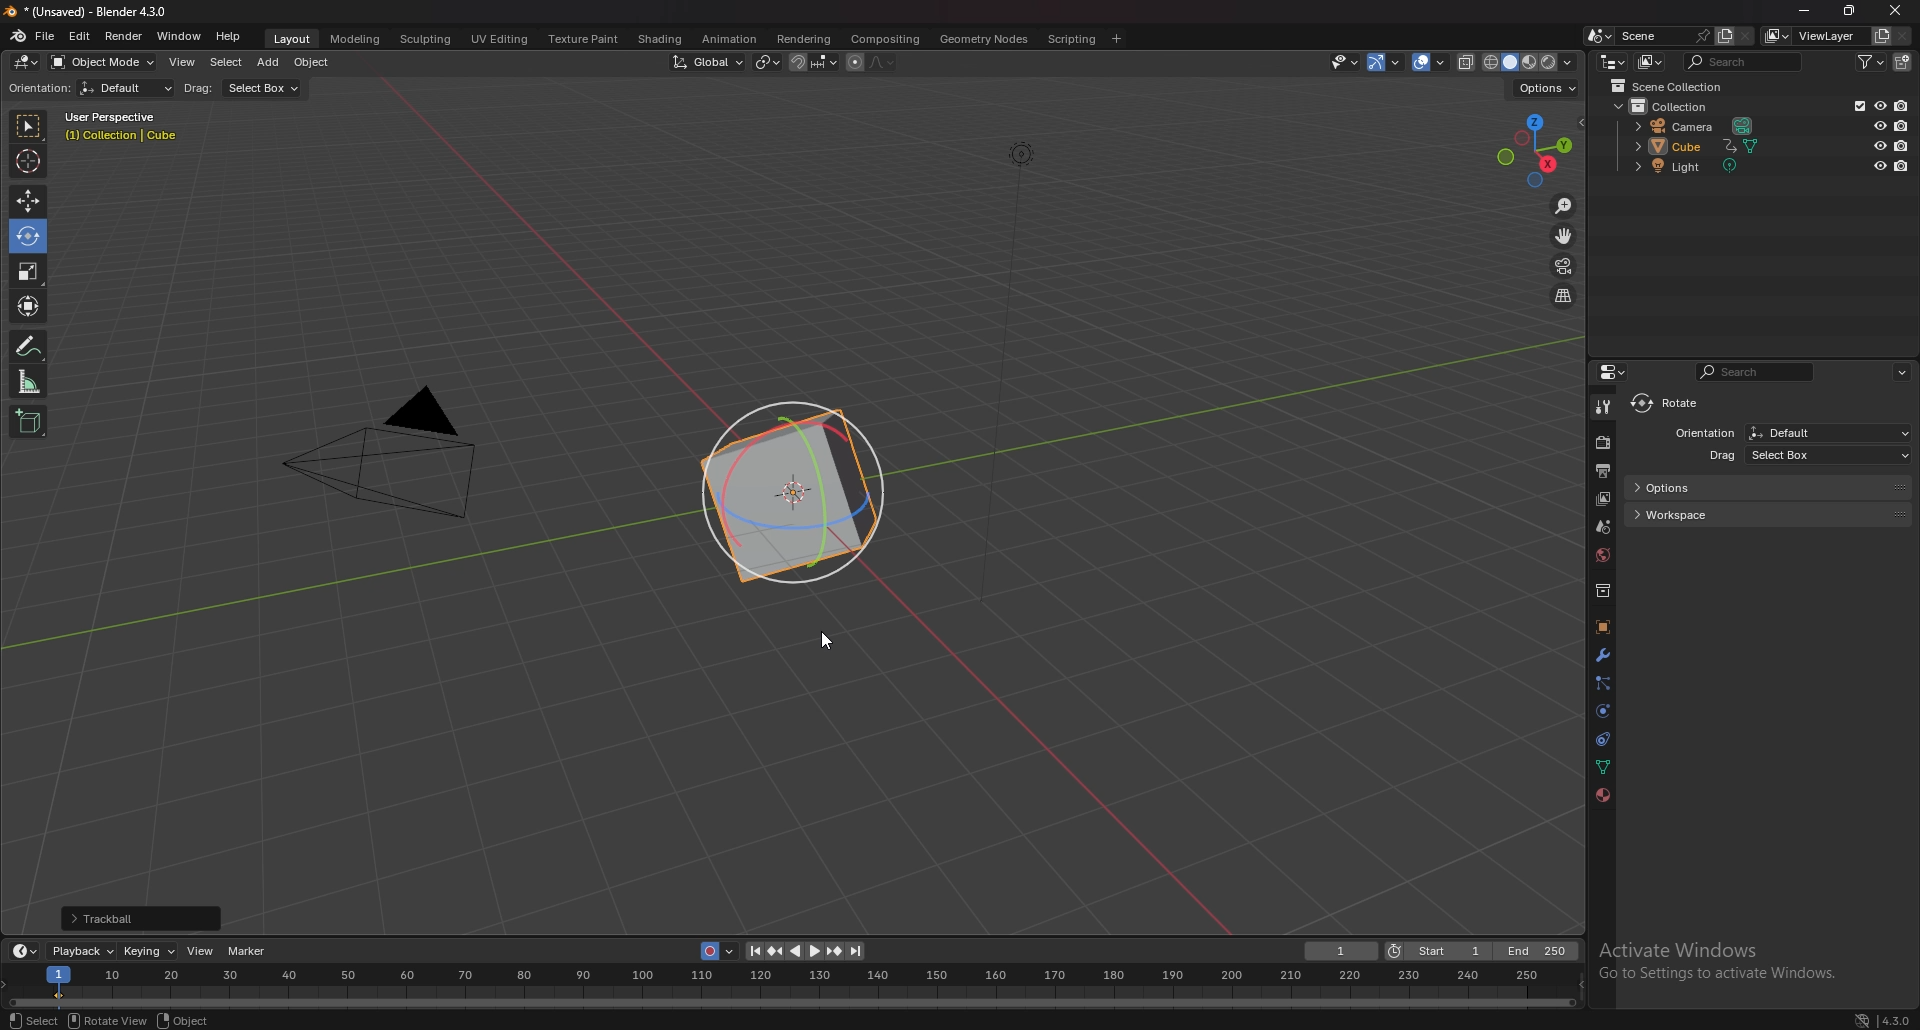 The height and width of the screenshot is (1030, 1920). I want to click on Drag, so click(1721, 457).